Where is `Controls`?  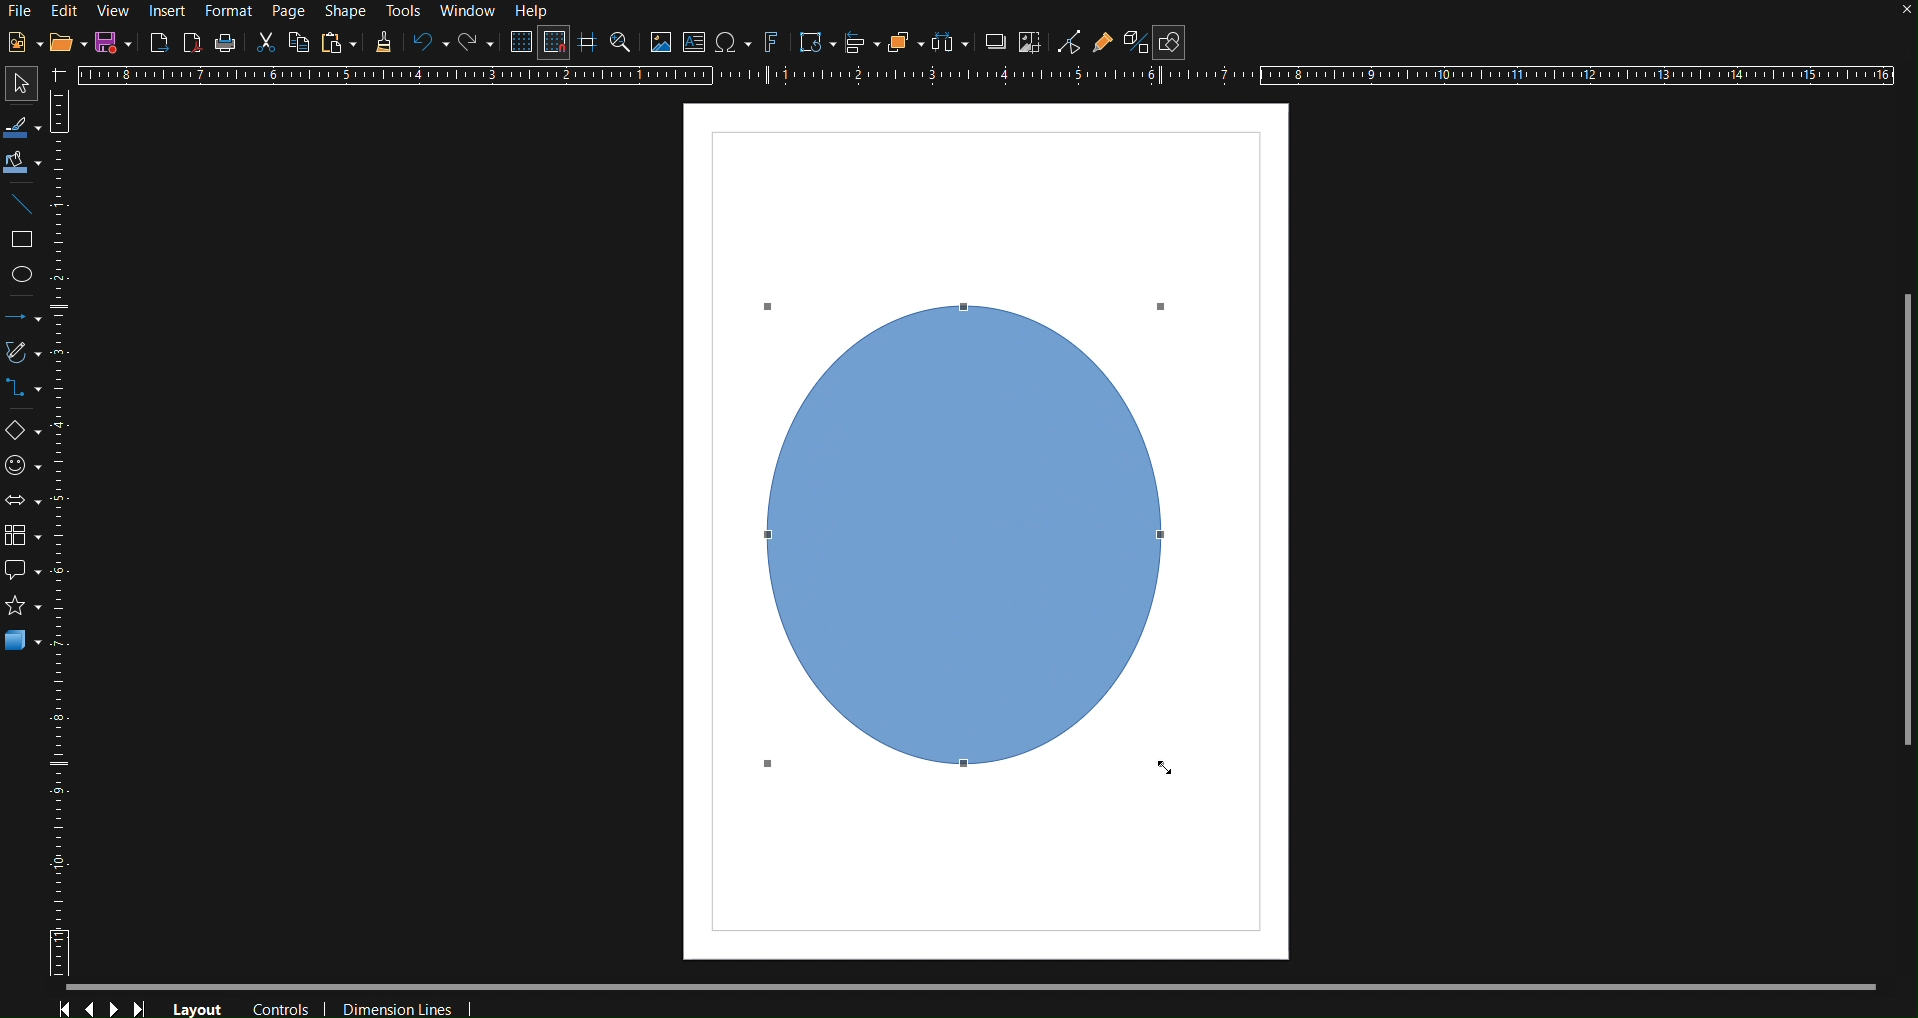
Controls is located at coordinates (285, 1006).